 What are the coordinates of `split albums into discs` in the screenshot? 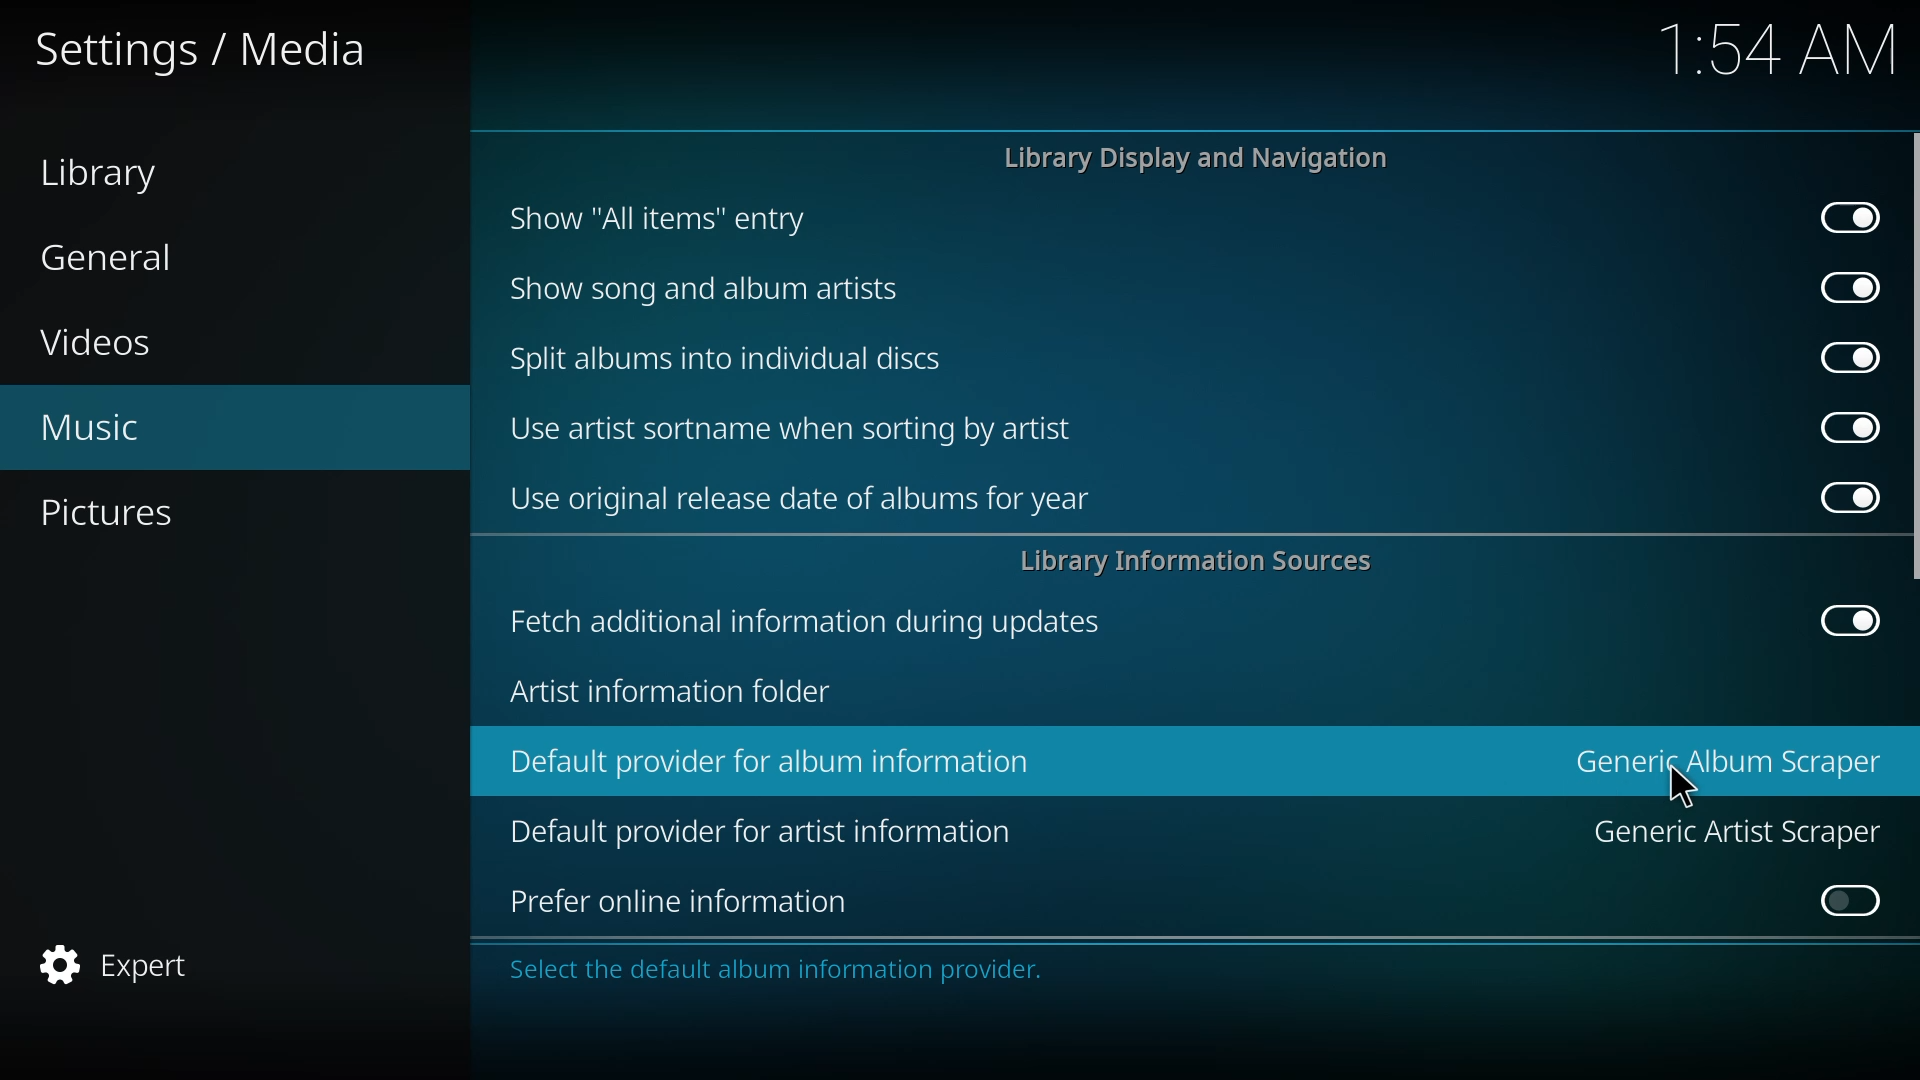 It's located at (734, 359).